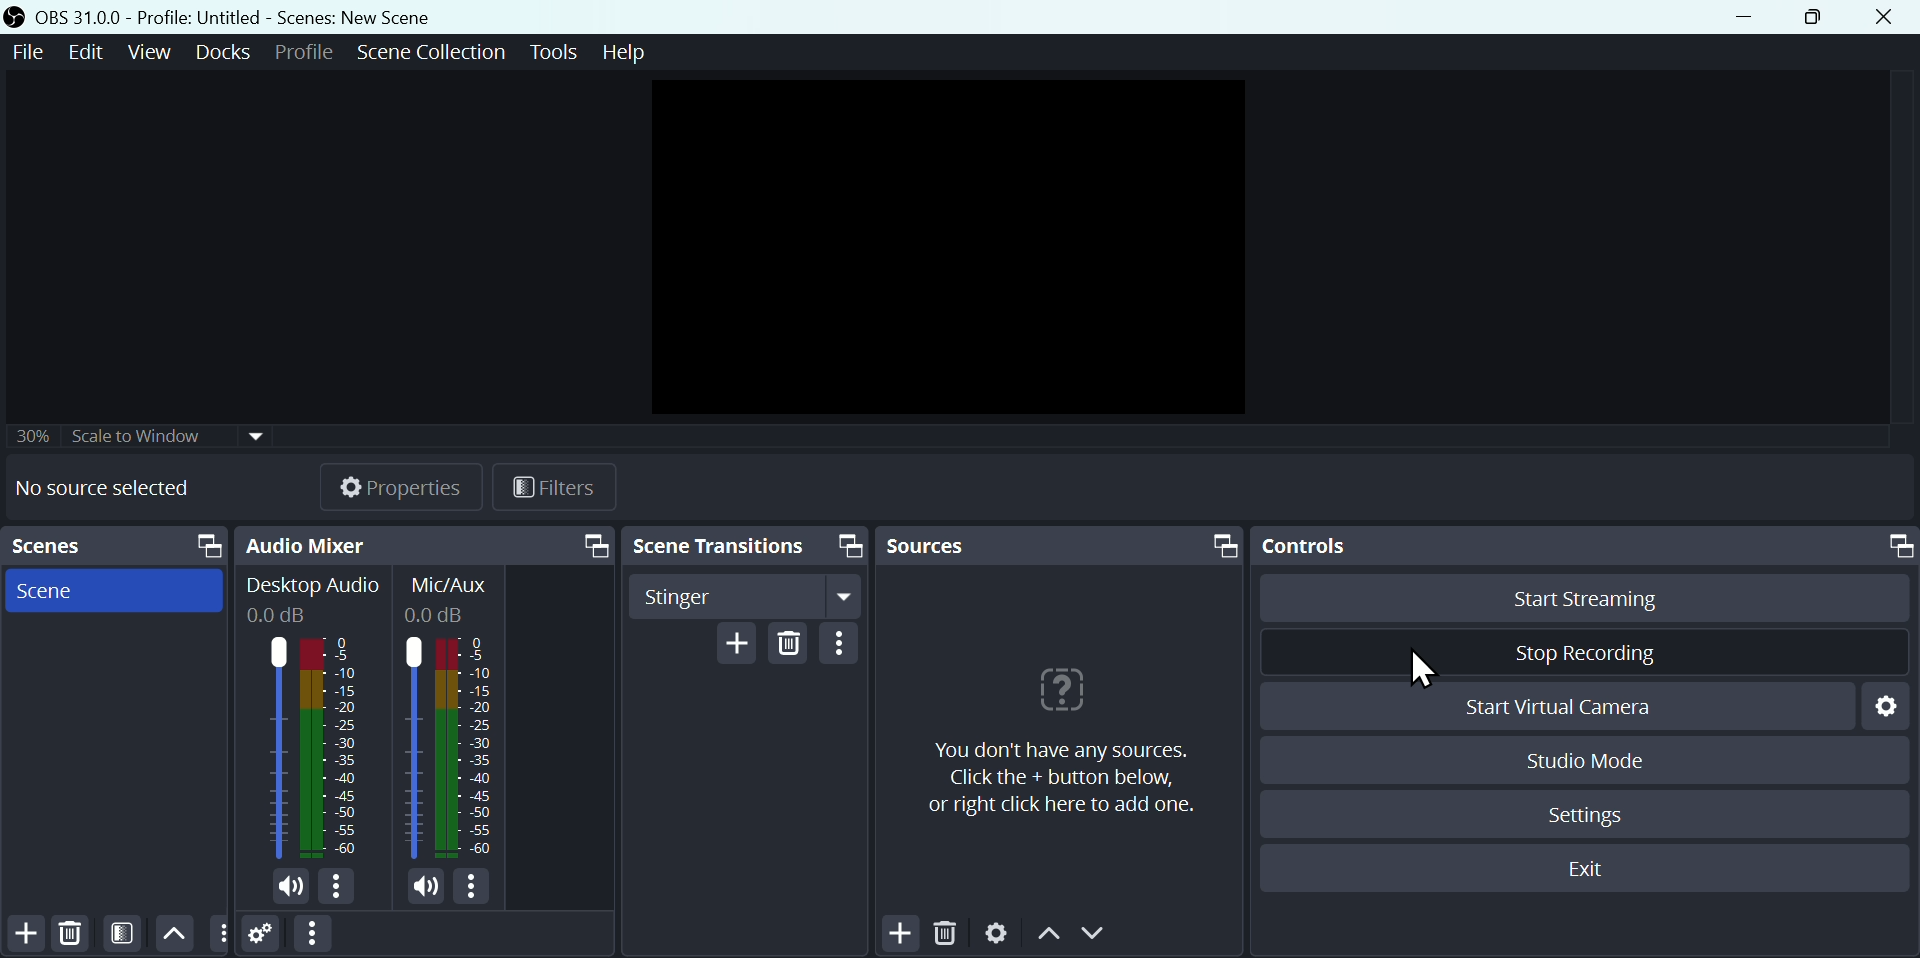 The height and width of the screenshot is (958, 1920). I want to click on add, so click(25, 934).